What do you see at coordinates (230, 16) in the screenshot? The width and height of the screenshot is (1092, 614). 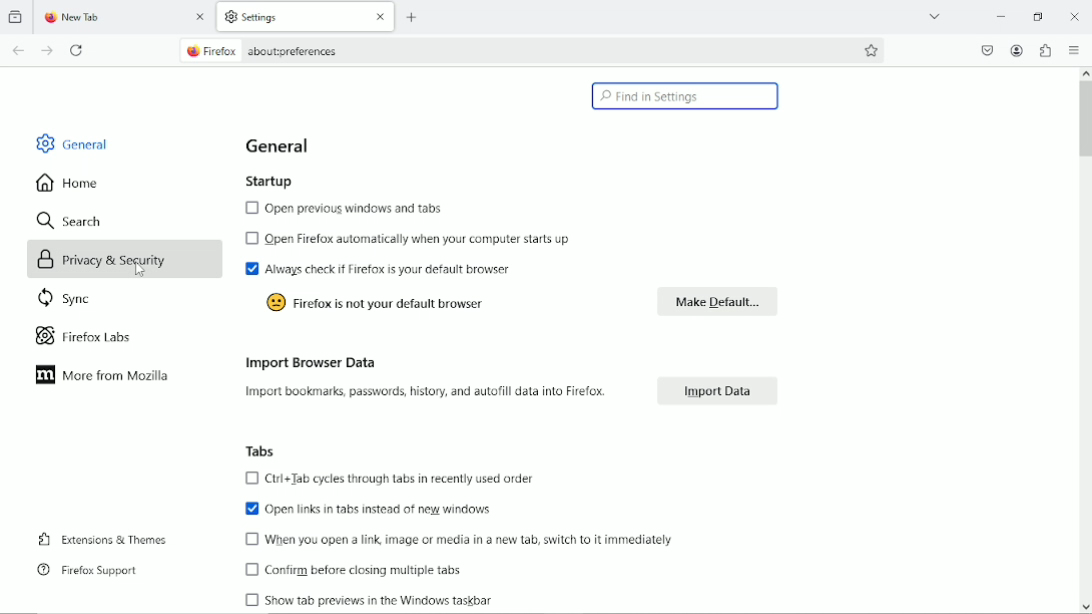 I see `settings logo` at bounding box center [230, 16].